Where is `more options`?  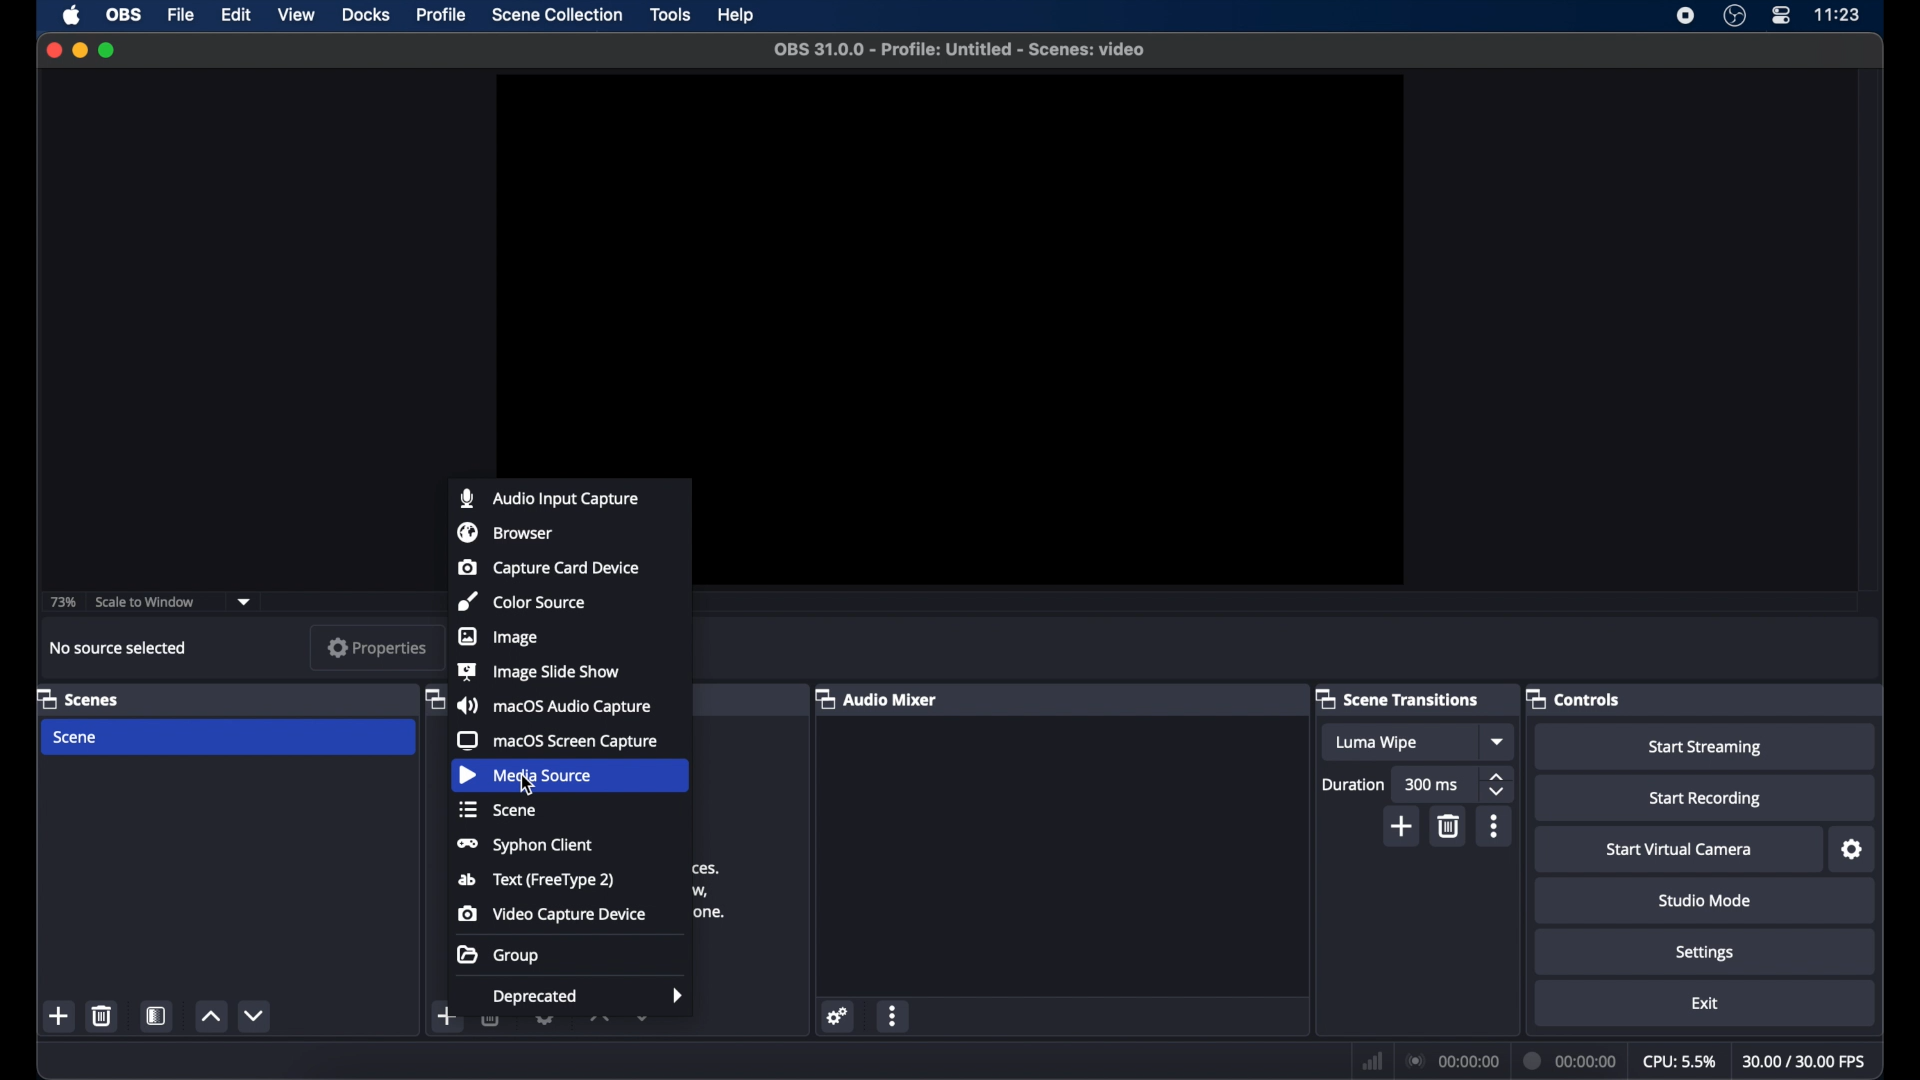
more options is located at coordinates (1494, 826).